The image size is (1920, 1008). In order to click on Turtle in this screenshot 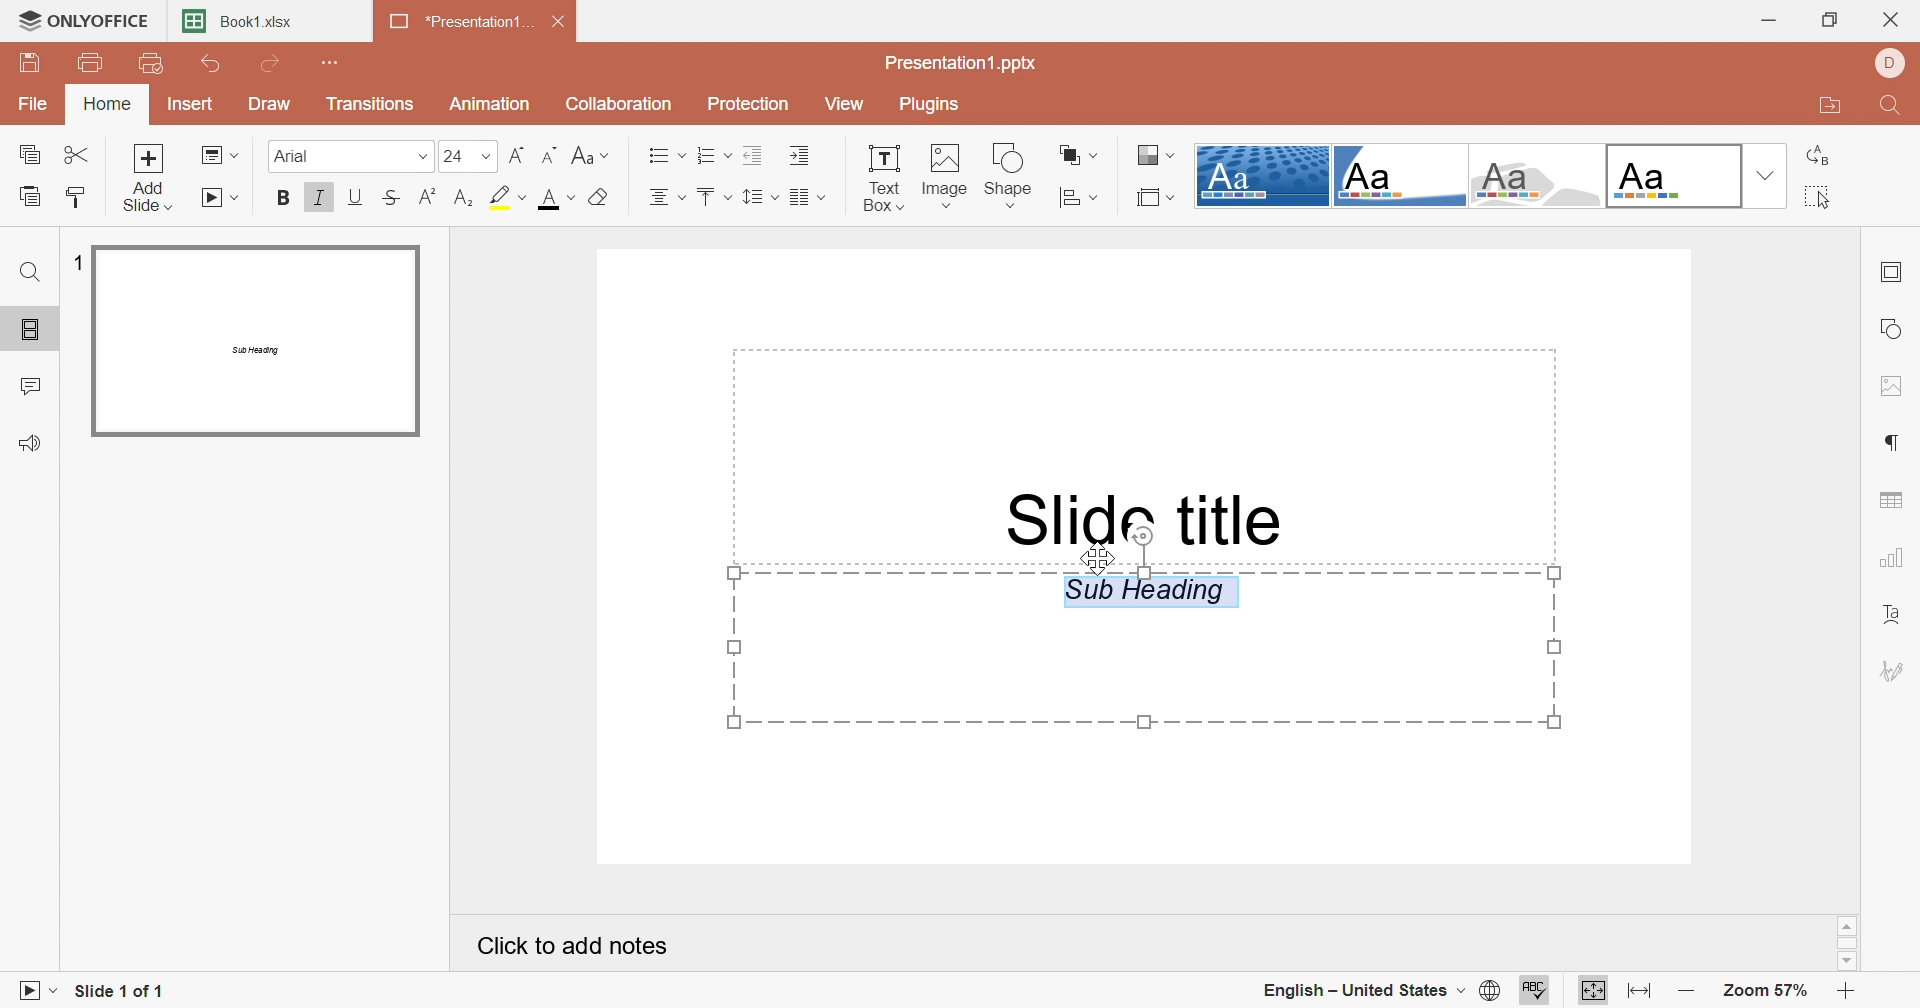, I will do `click(1399, 174)`.